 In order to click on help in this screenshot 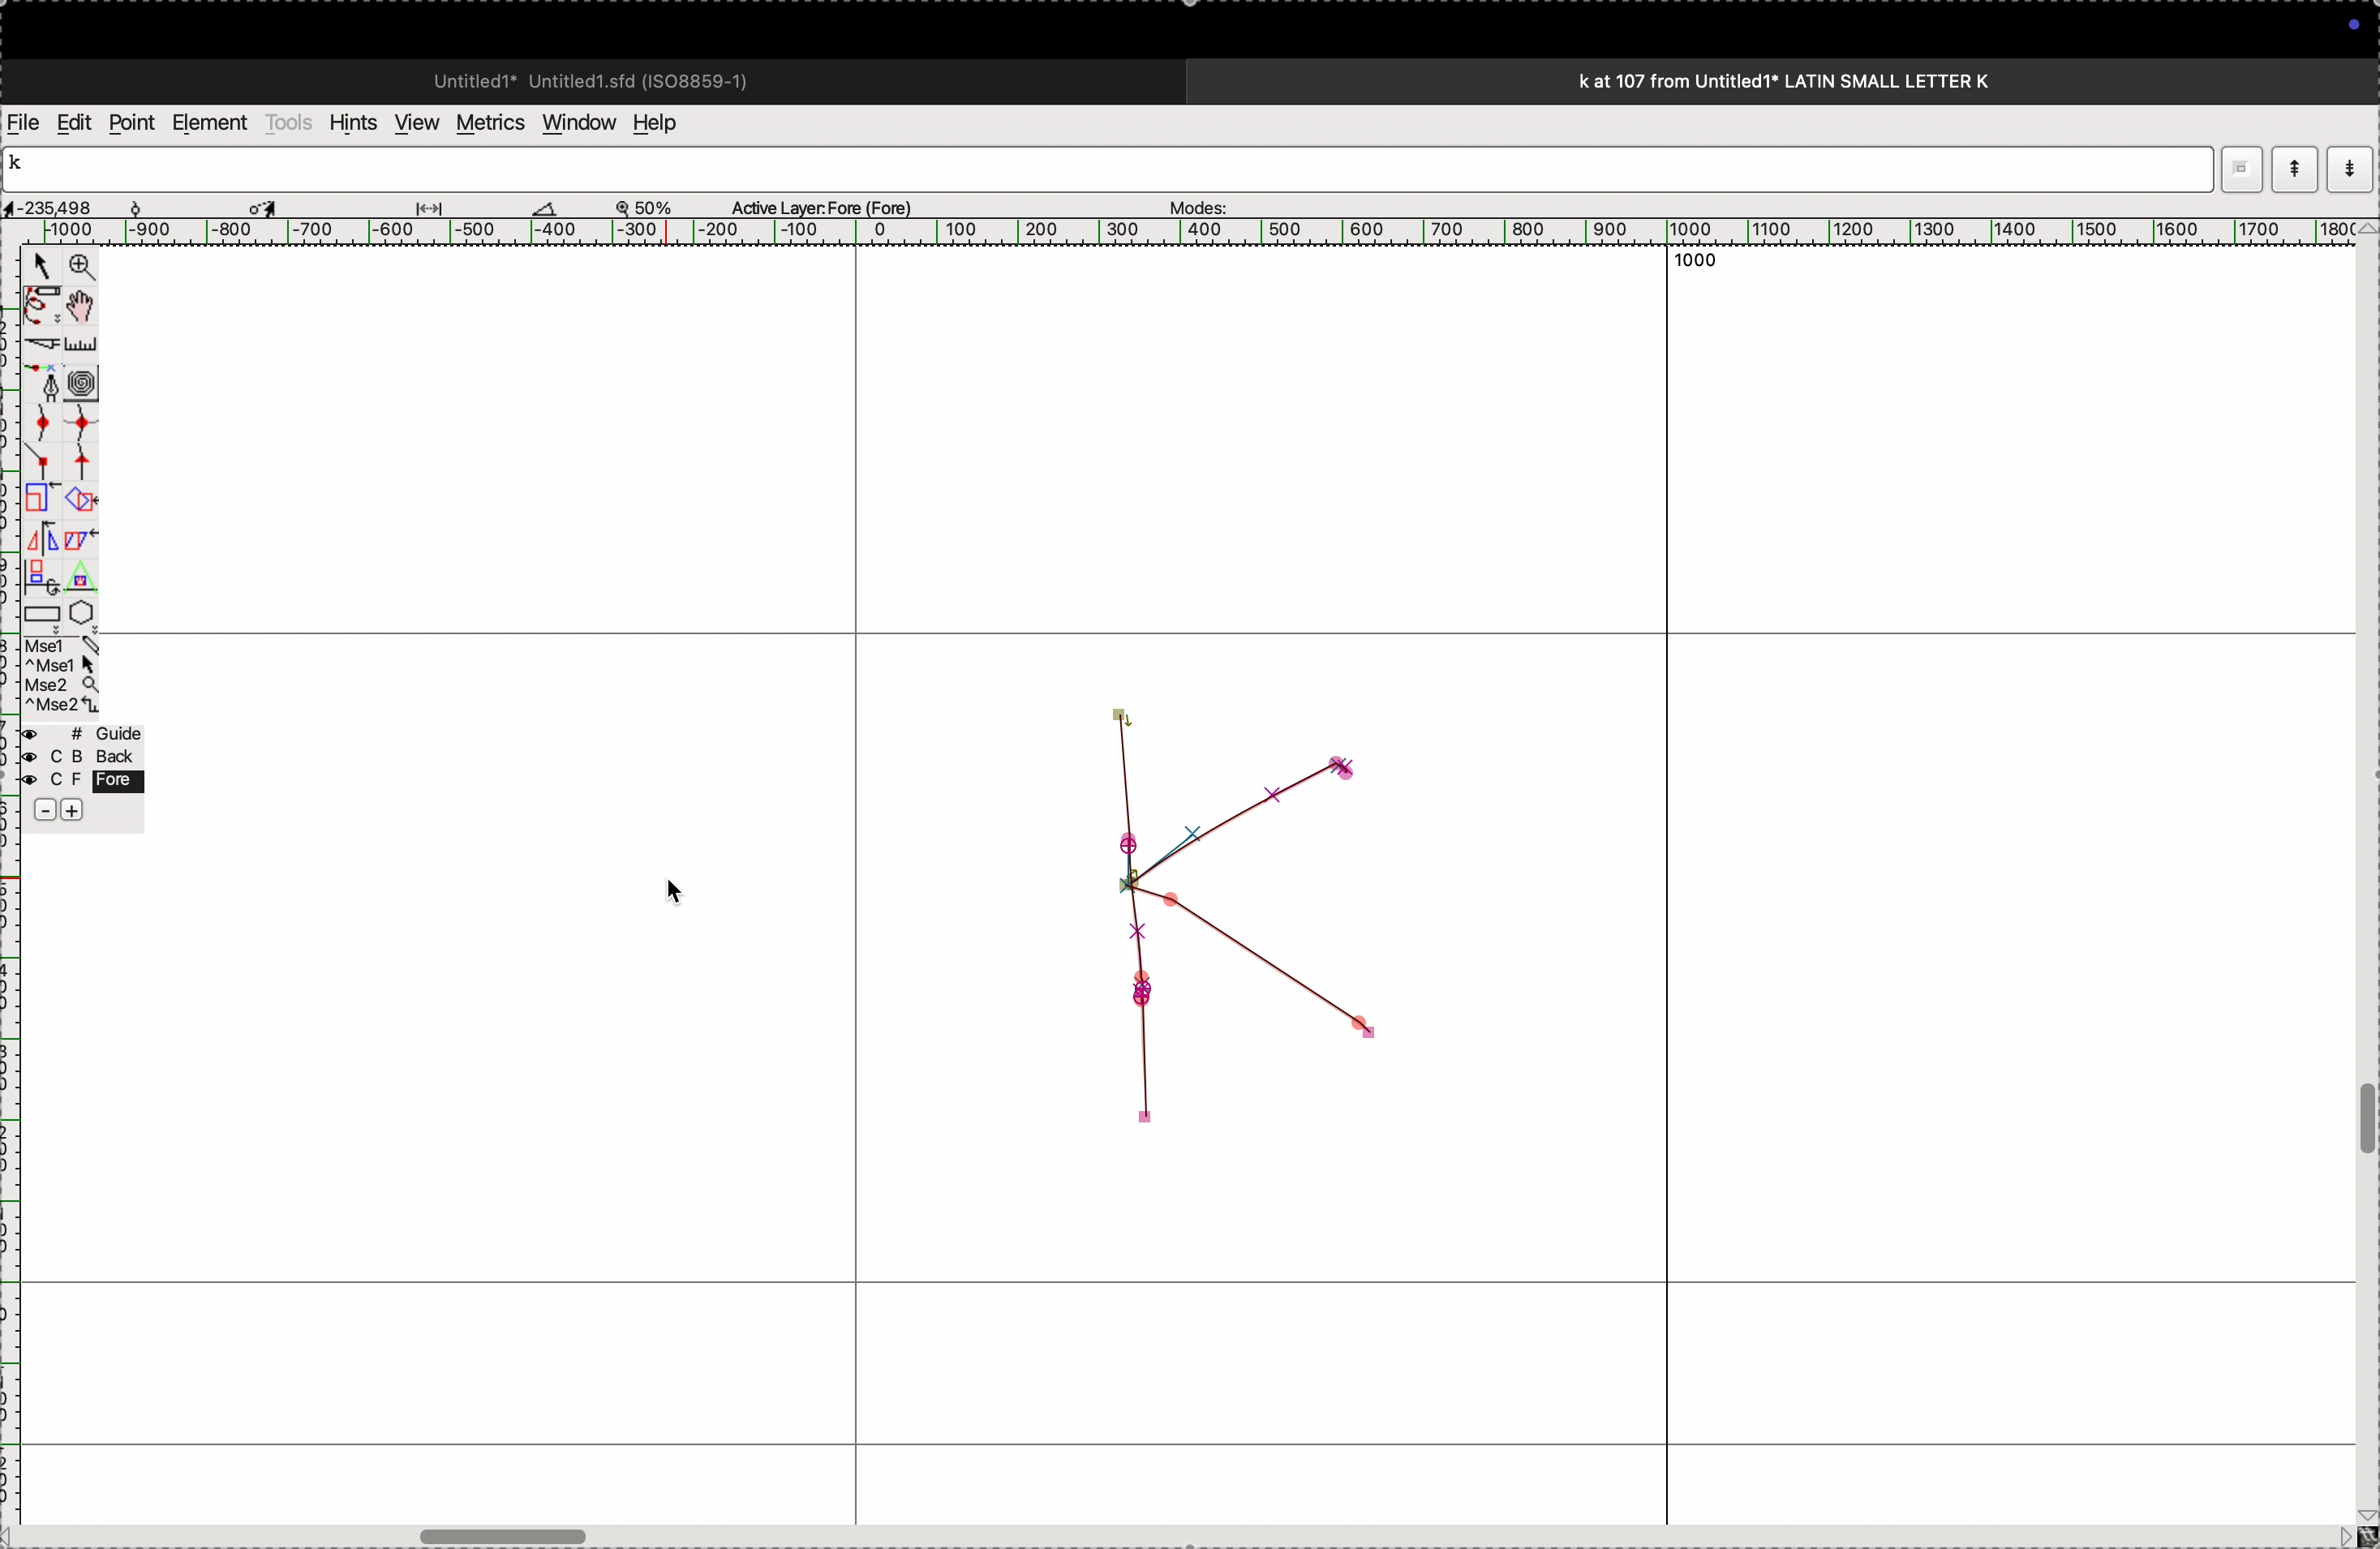, I will do `click(668, 123)`.